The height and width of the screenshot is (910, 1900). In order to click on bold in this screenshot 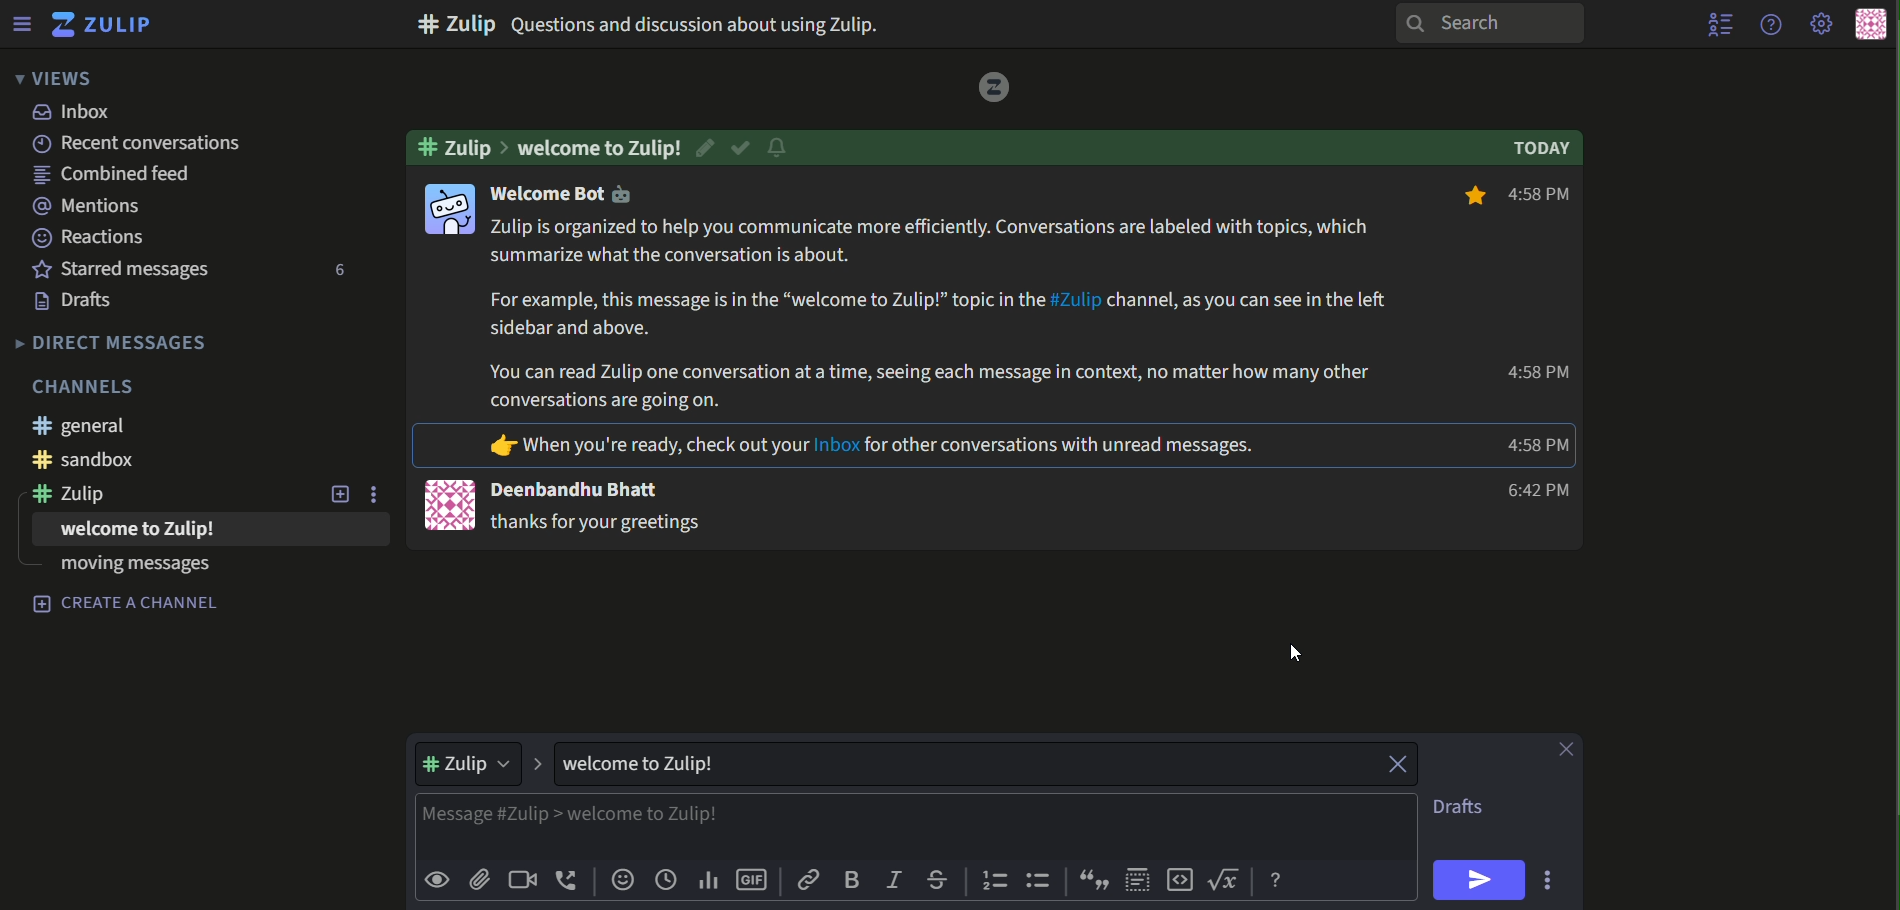, I will do `click(854, 881)`.